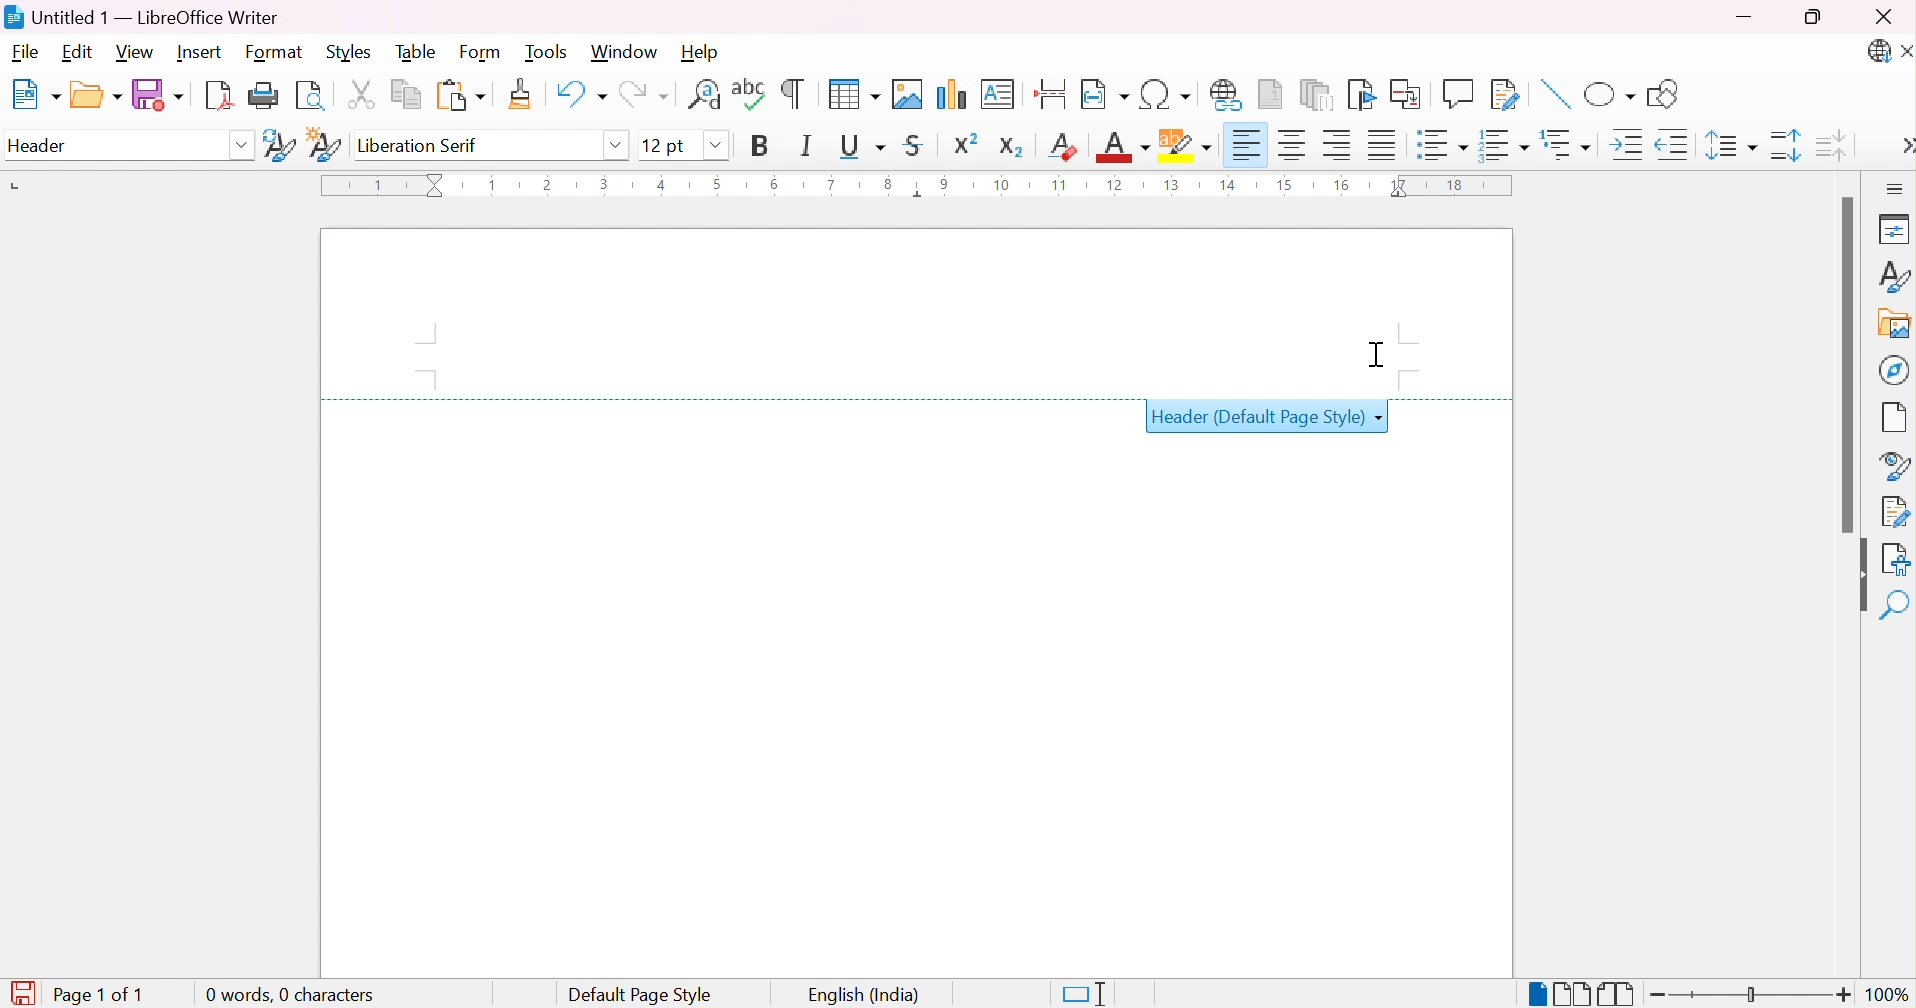 The image size is (1916, 1008). What do you see at coordinates (521, 92) in the screenshot?
I see `Clone formatting` at bounding box center [521, 92].